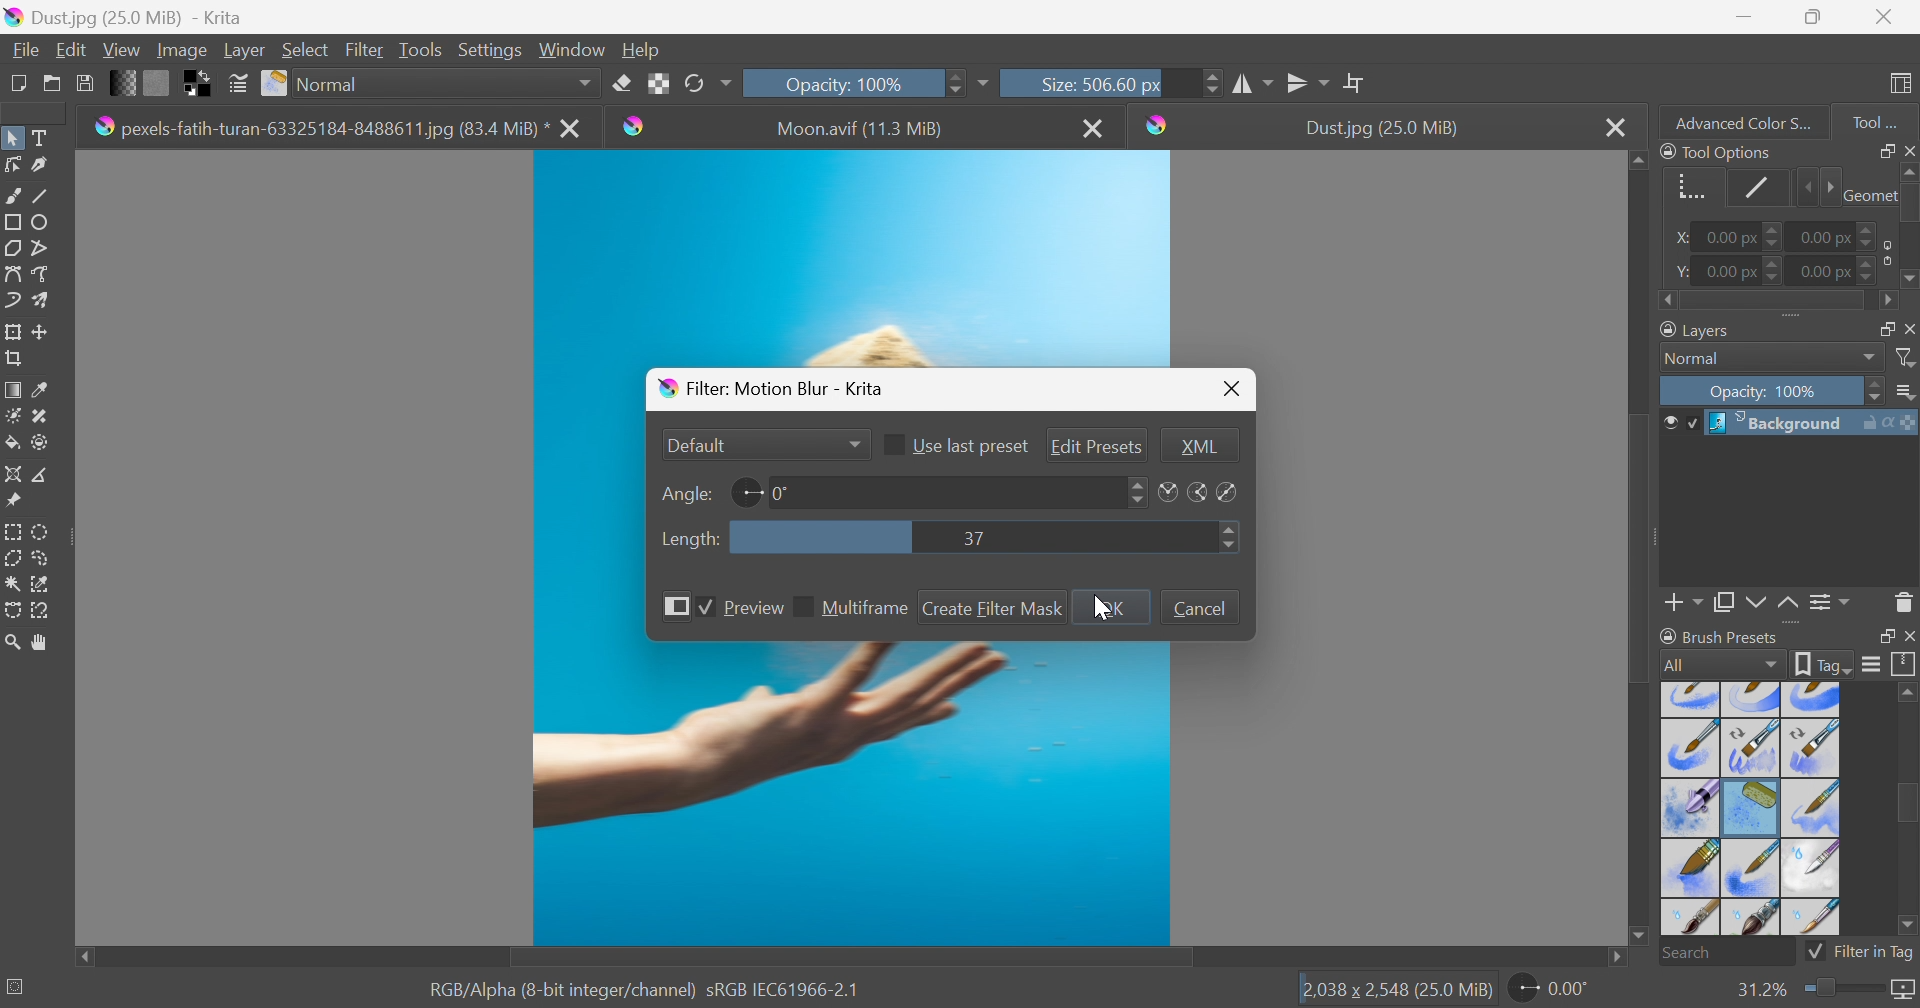 This screenshot has width=1920, height=1008. What do you see at coordinates (320, 129) in the screenshot?
I see `pexels-fatih-turan-6332518` at bounding box center [320, 129].